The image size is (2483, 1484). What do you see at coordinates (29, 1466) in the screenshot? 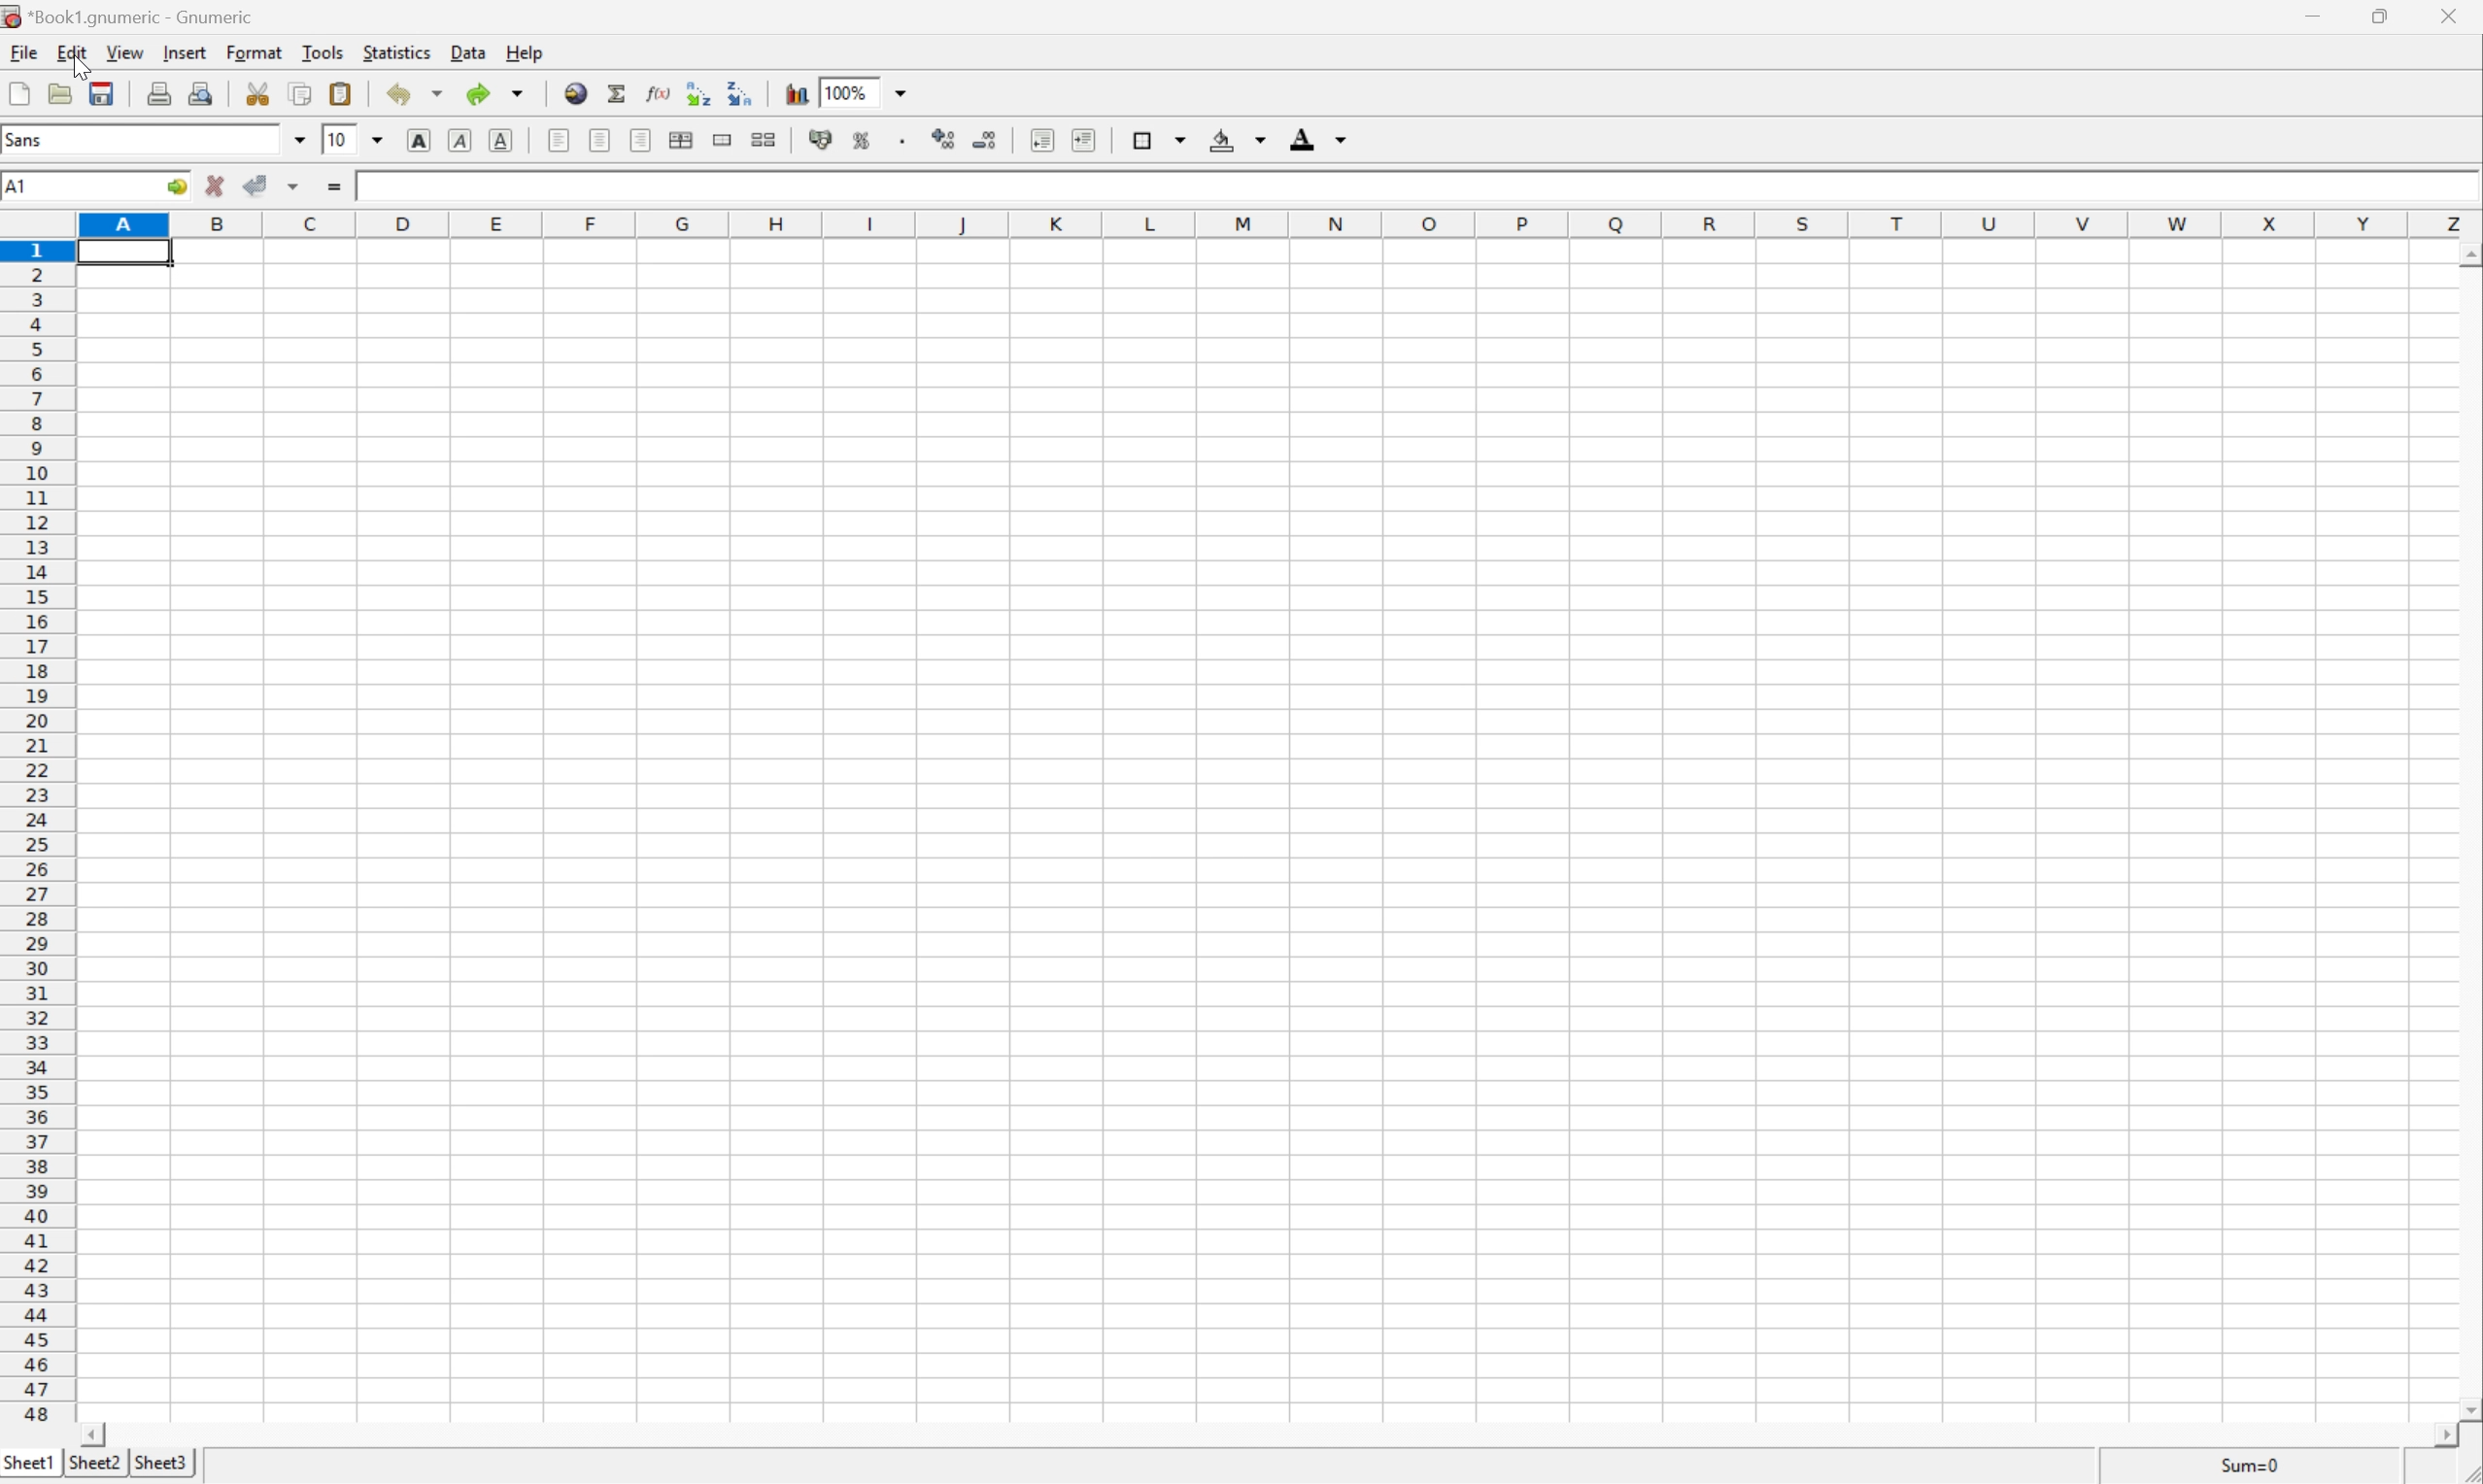
I see `sheet1` at bounding box center [29, 1466].